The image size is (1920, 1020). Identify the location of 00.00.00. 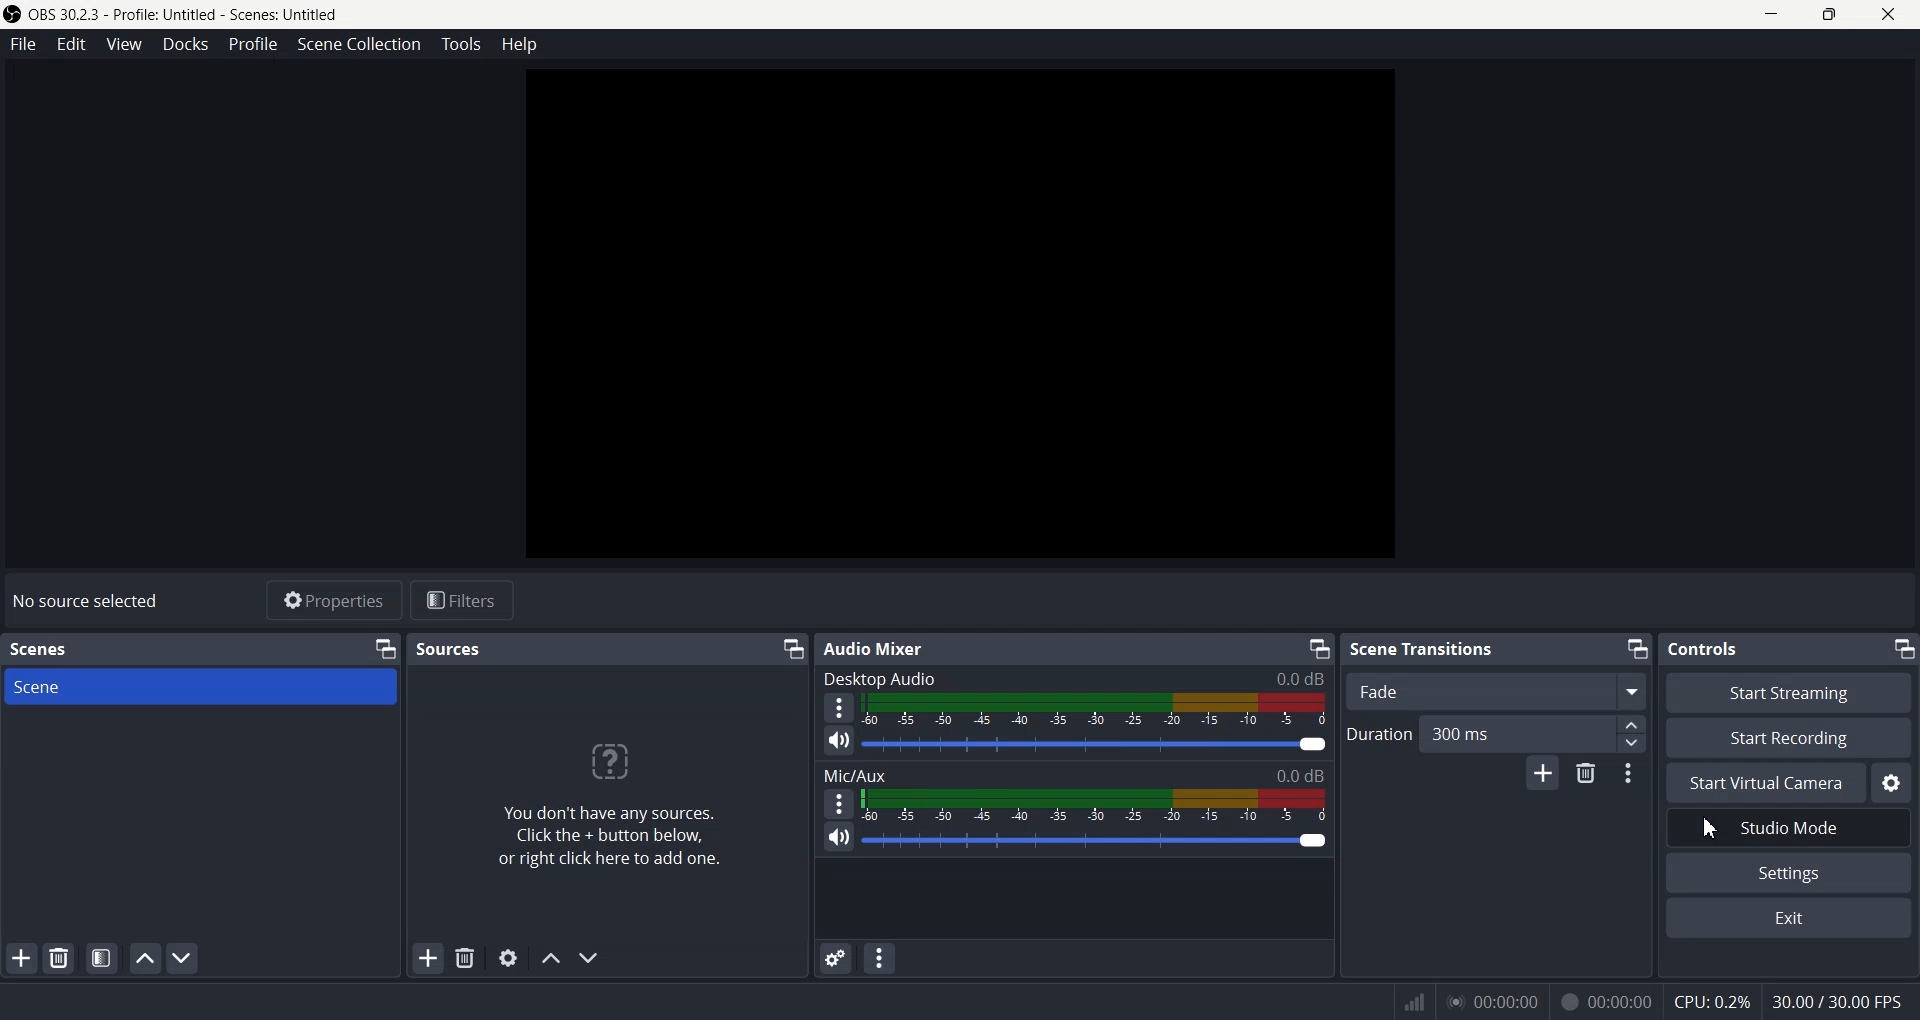
(1494, 1002).